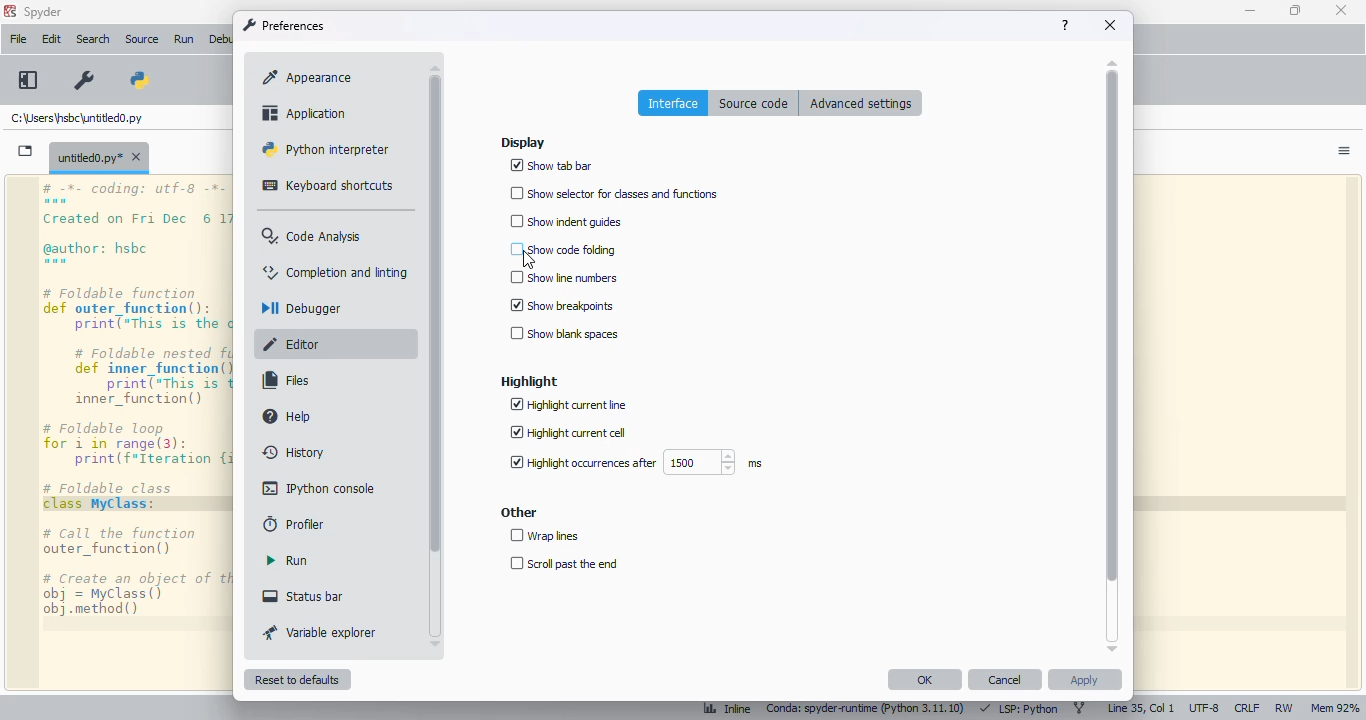 This screenshot has width=1366, height=720. Describe the element at coordinates (26, 151) in the screenshot. I see `browse tabs` at that location.